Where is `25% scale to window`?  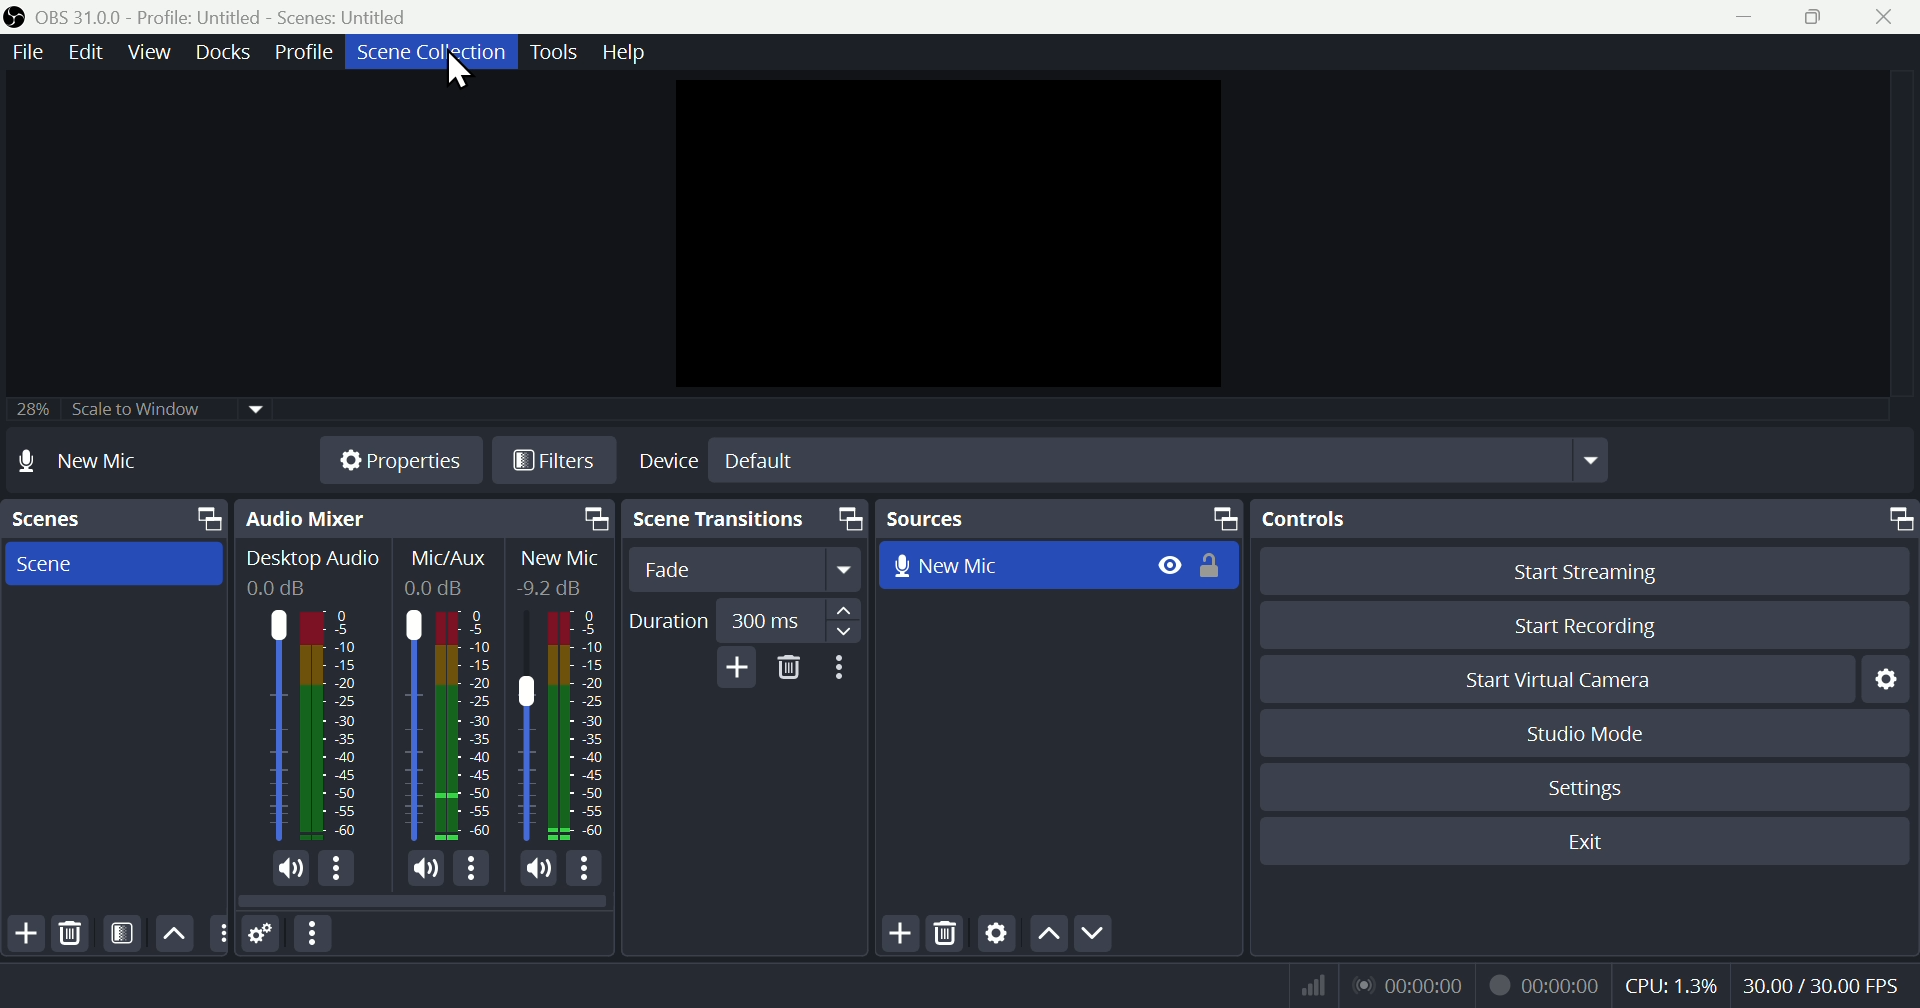 25% scale to window is located at coordinates (132, 412).